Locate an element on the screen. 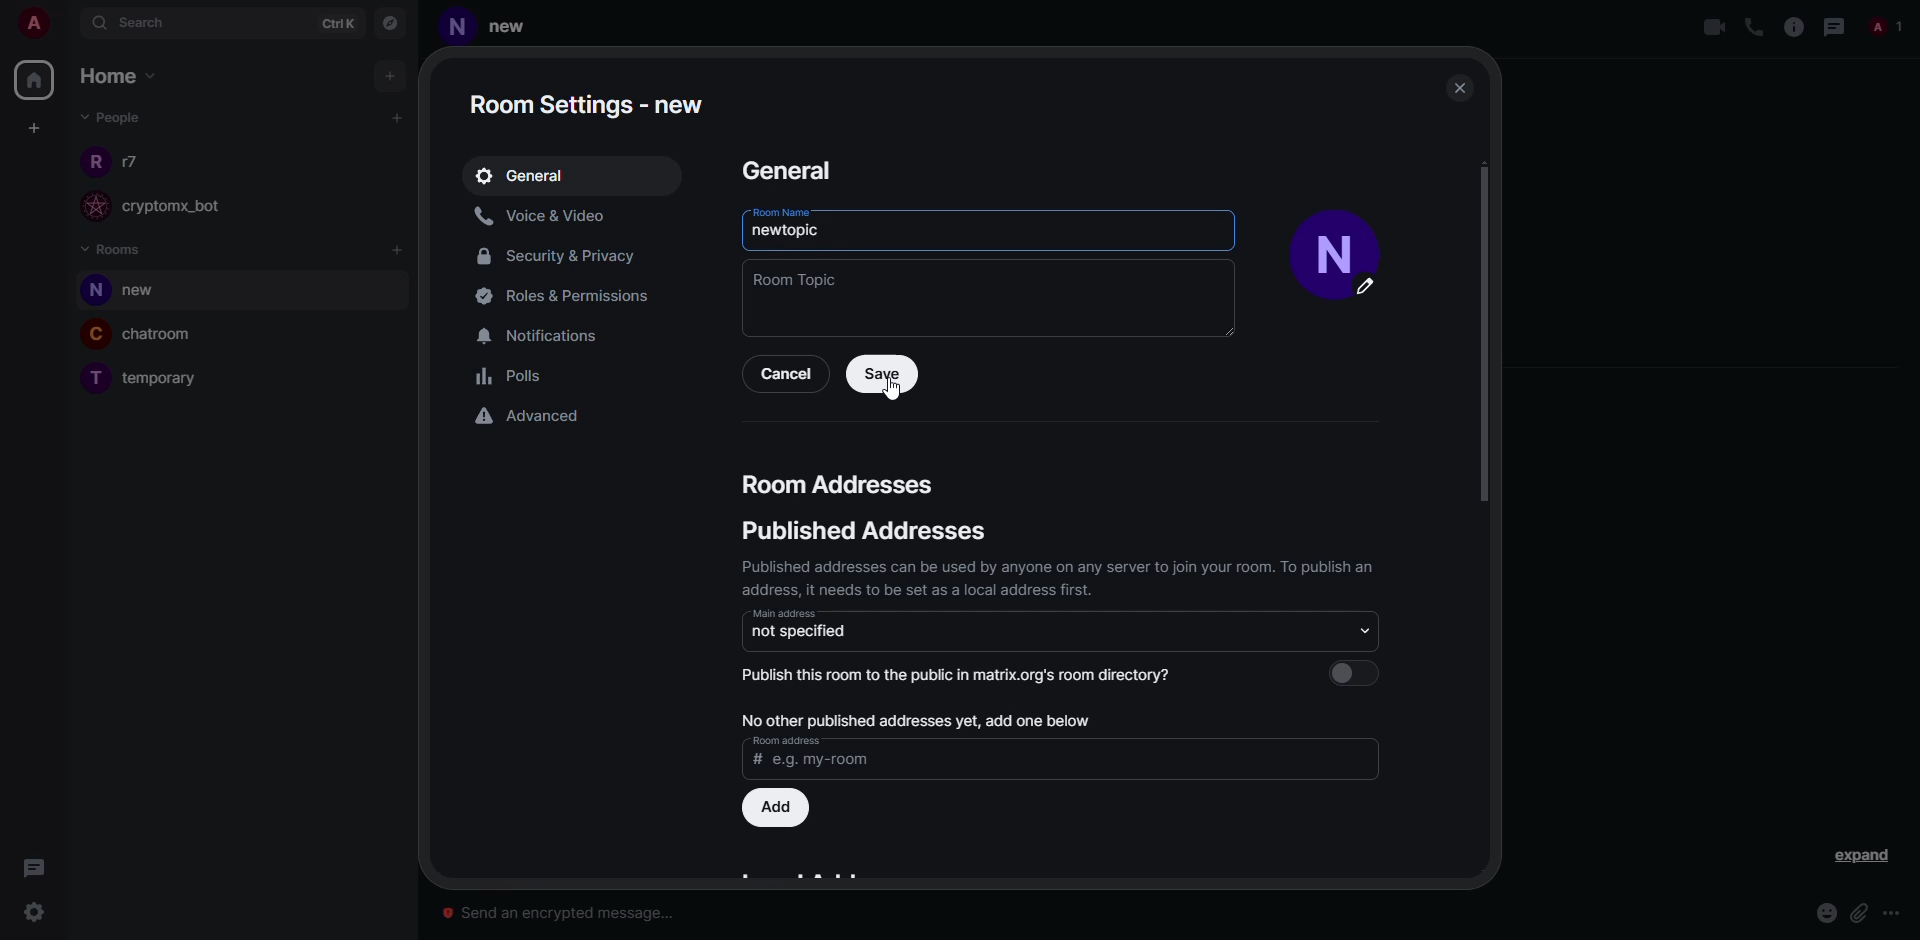  add is located at coordinates (399, 251).